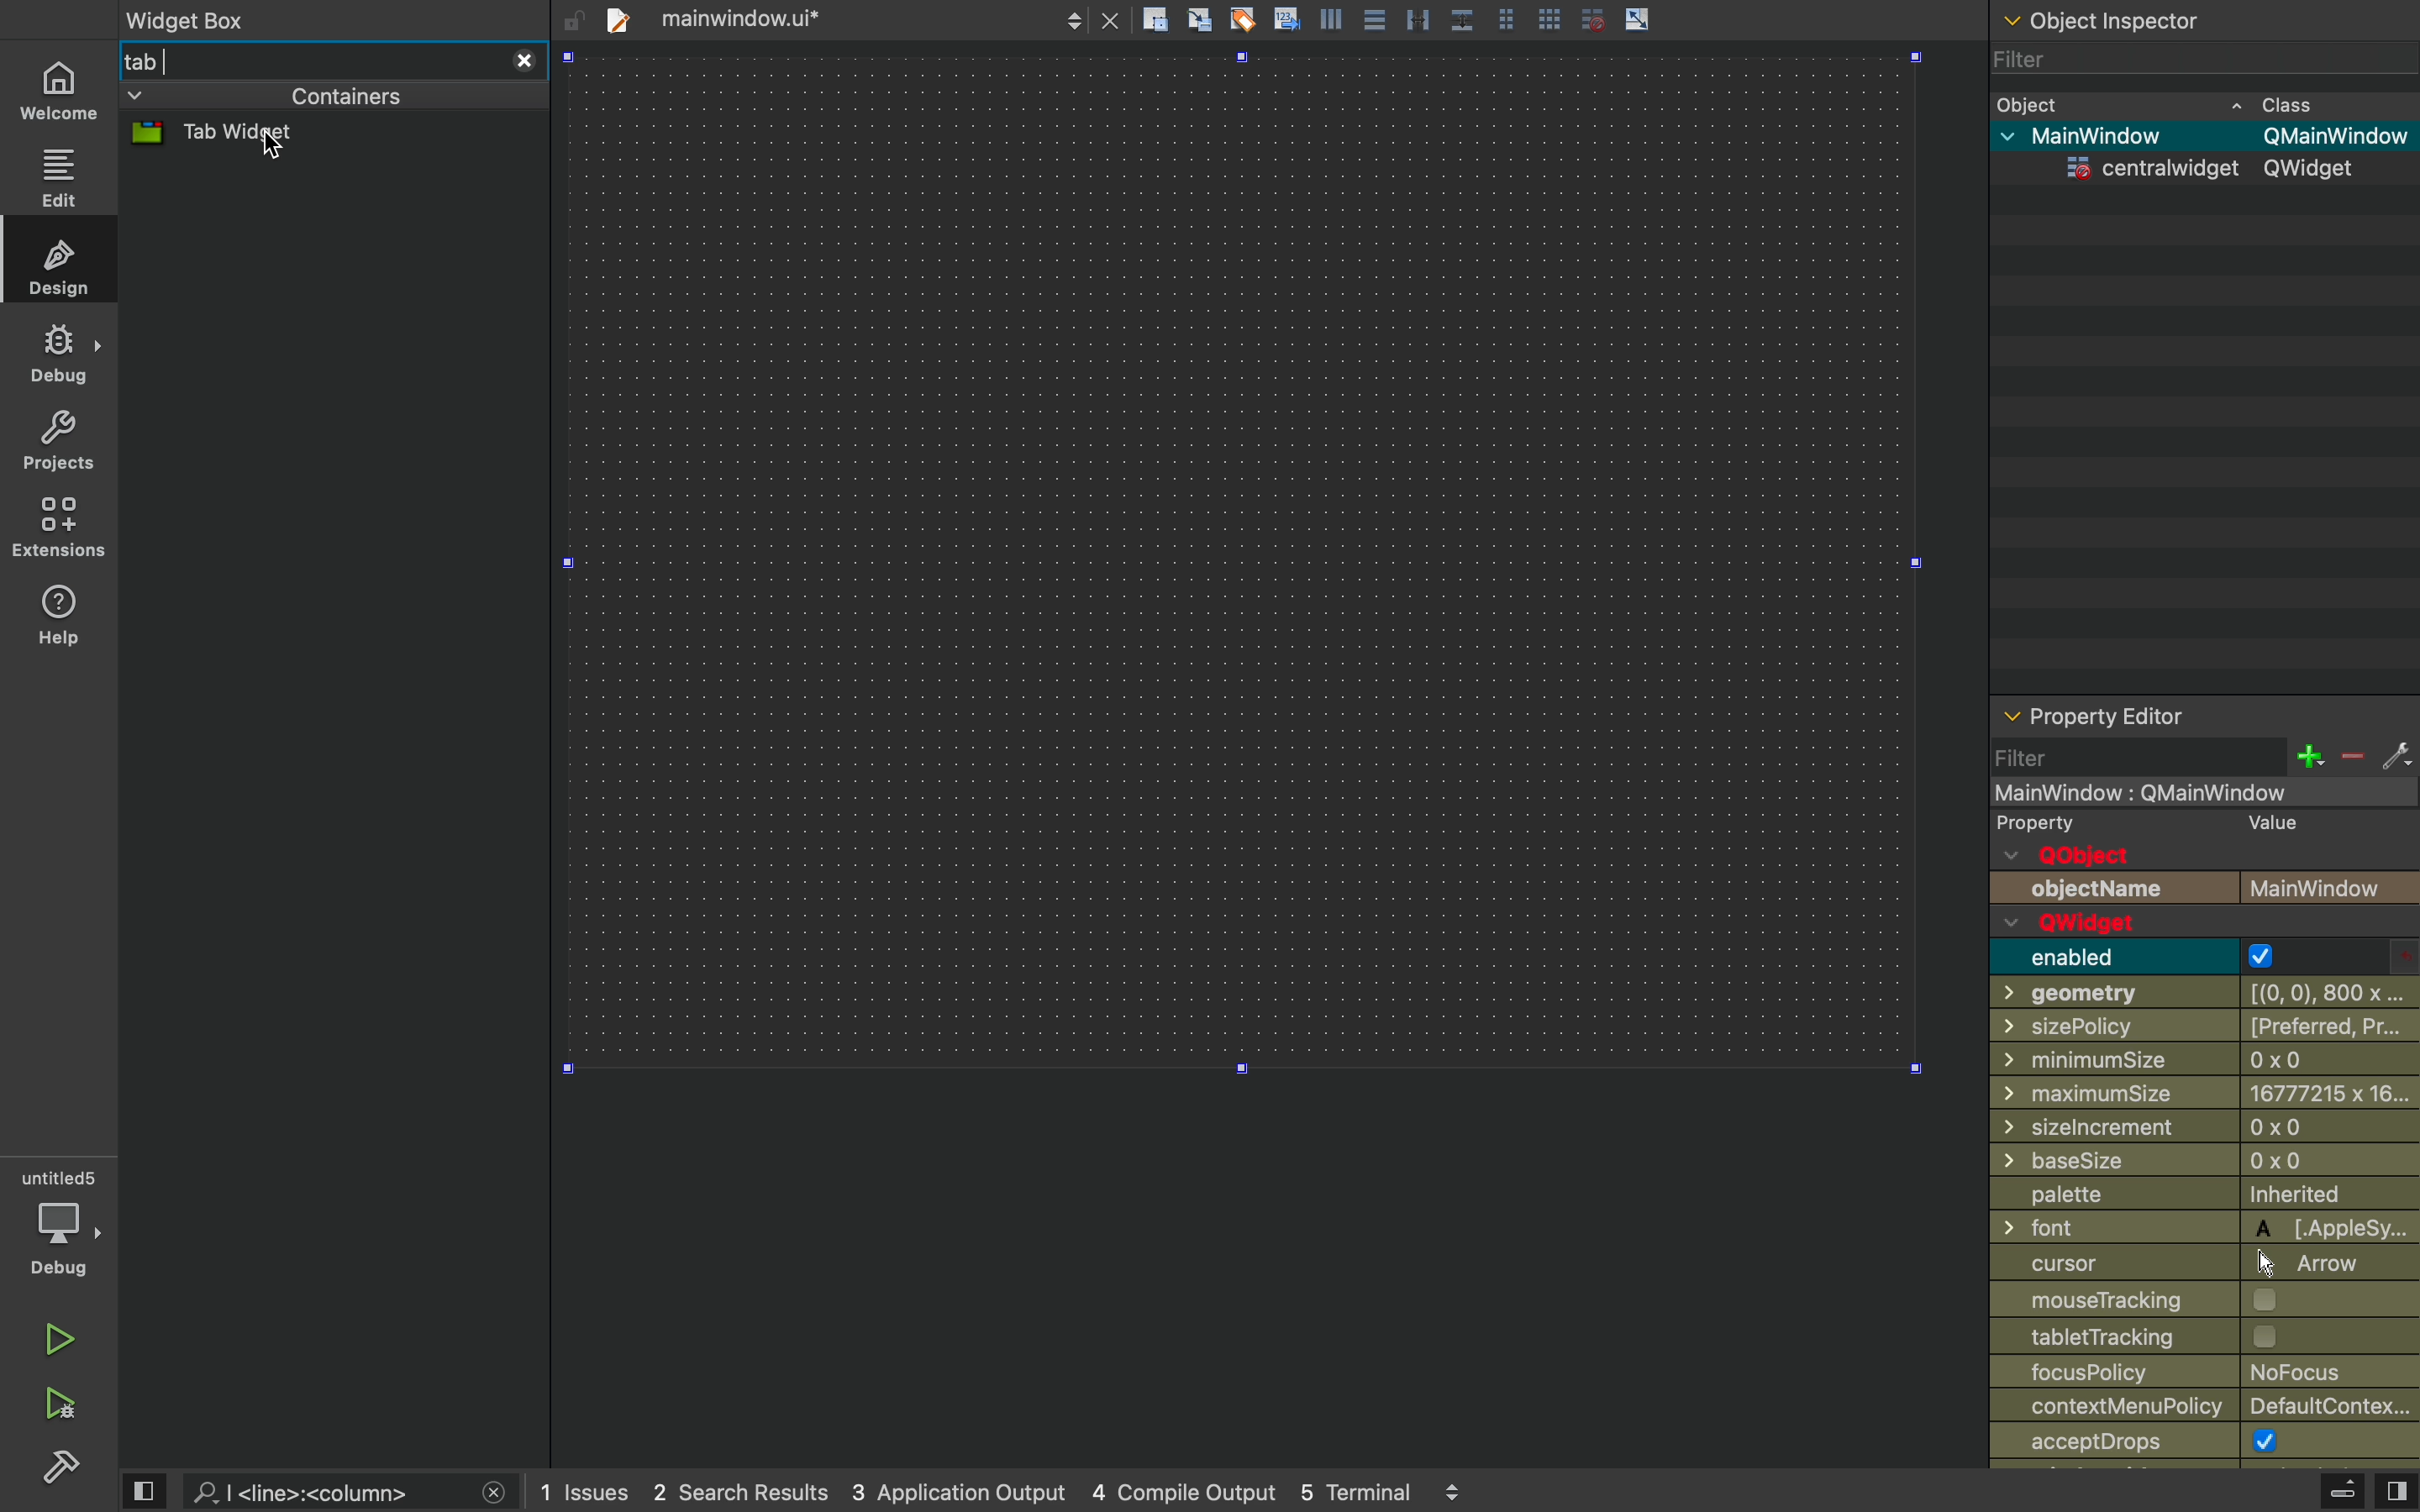 This screenshot has height=1512, width=2420. Describe the element at coordinates (1637, 18) in the screenshot. I see `scale object` at that location.